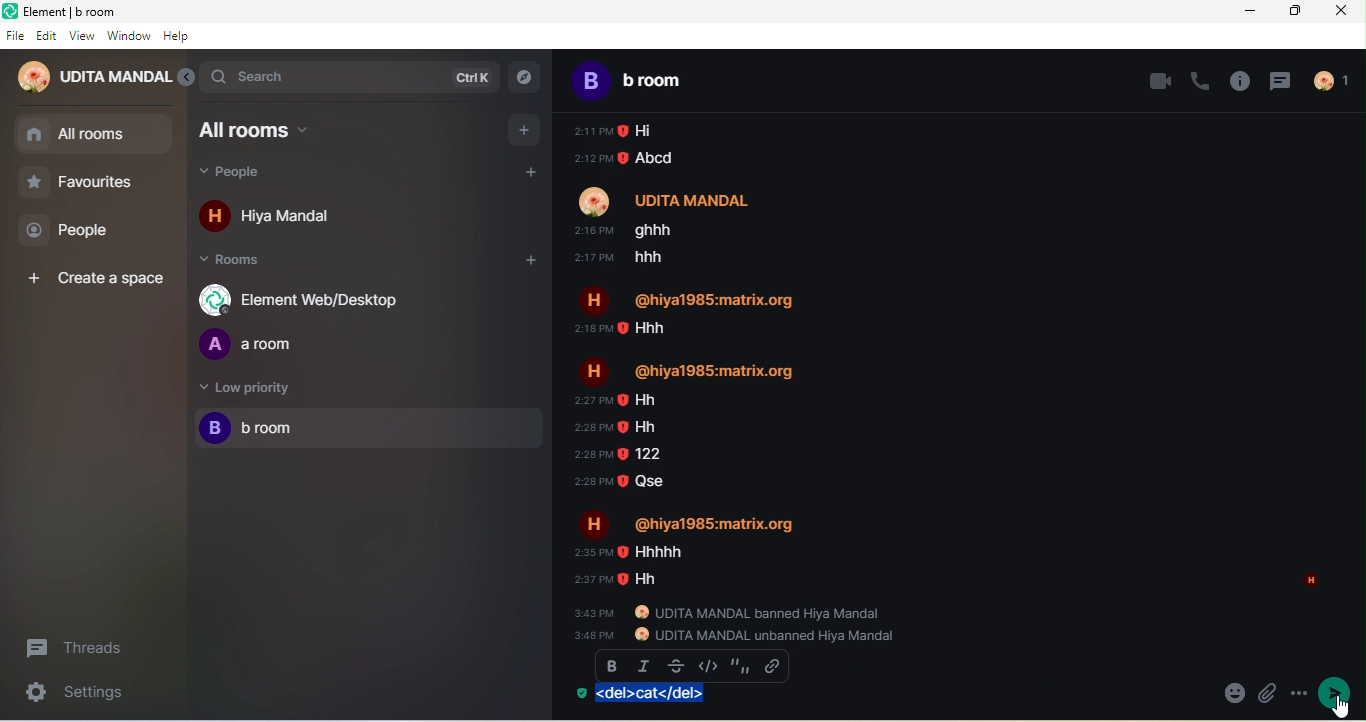 The width and height of the screenshot is (1366, 722). Describe the element at coordinates (179, 37) in the screenshot. I see `help` at that location.